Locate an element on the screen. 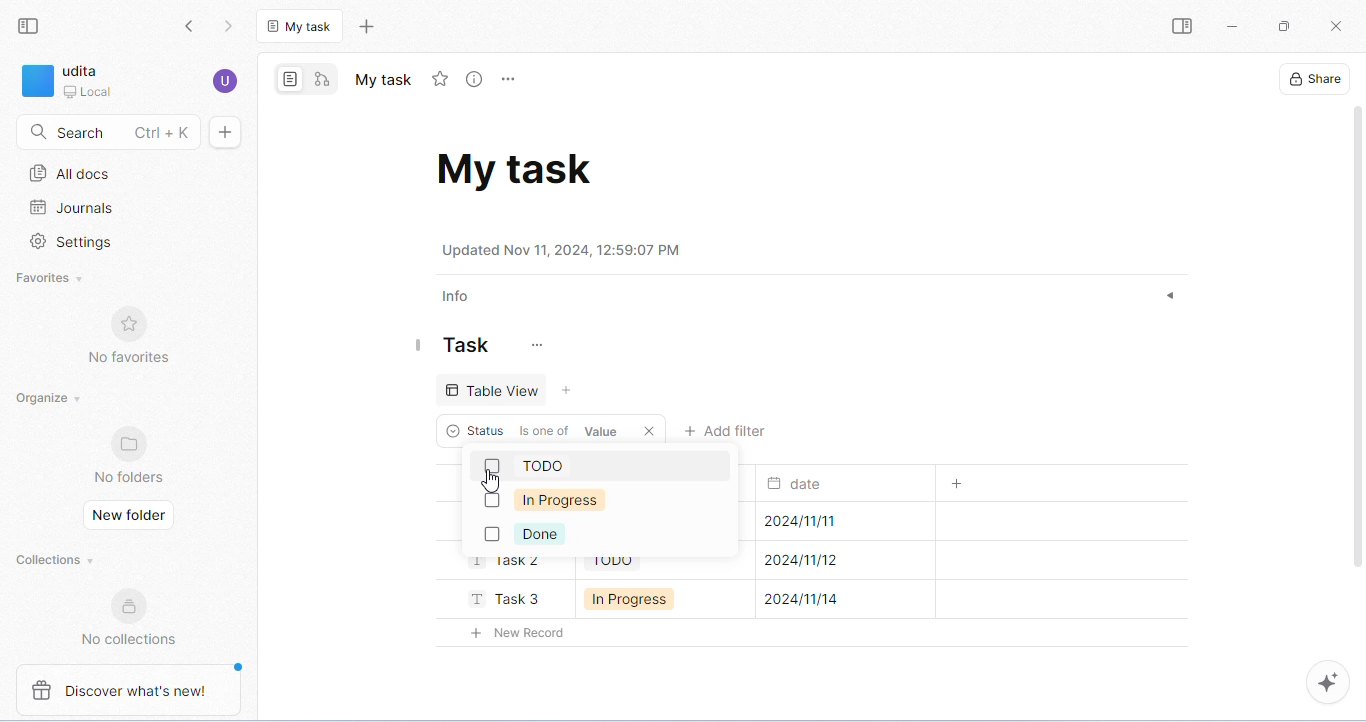  submission date for task1 is located at coordinates (803, 520).